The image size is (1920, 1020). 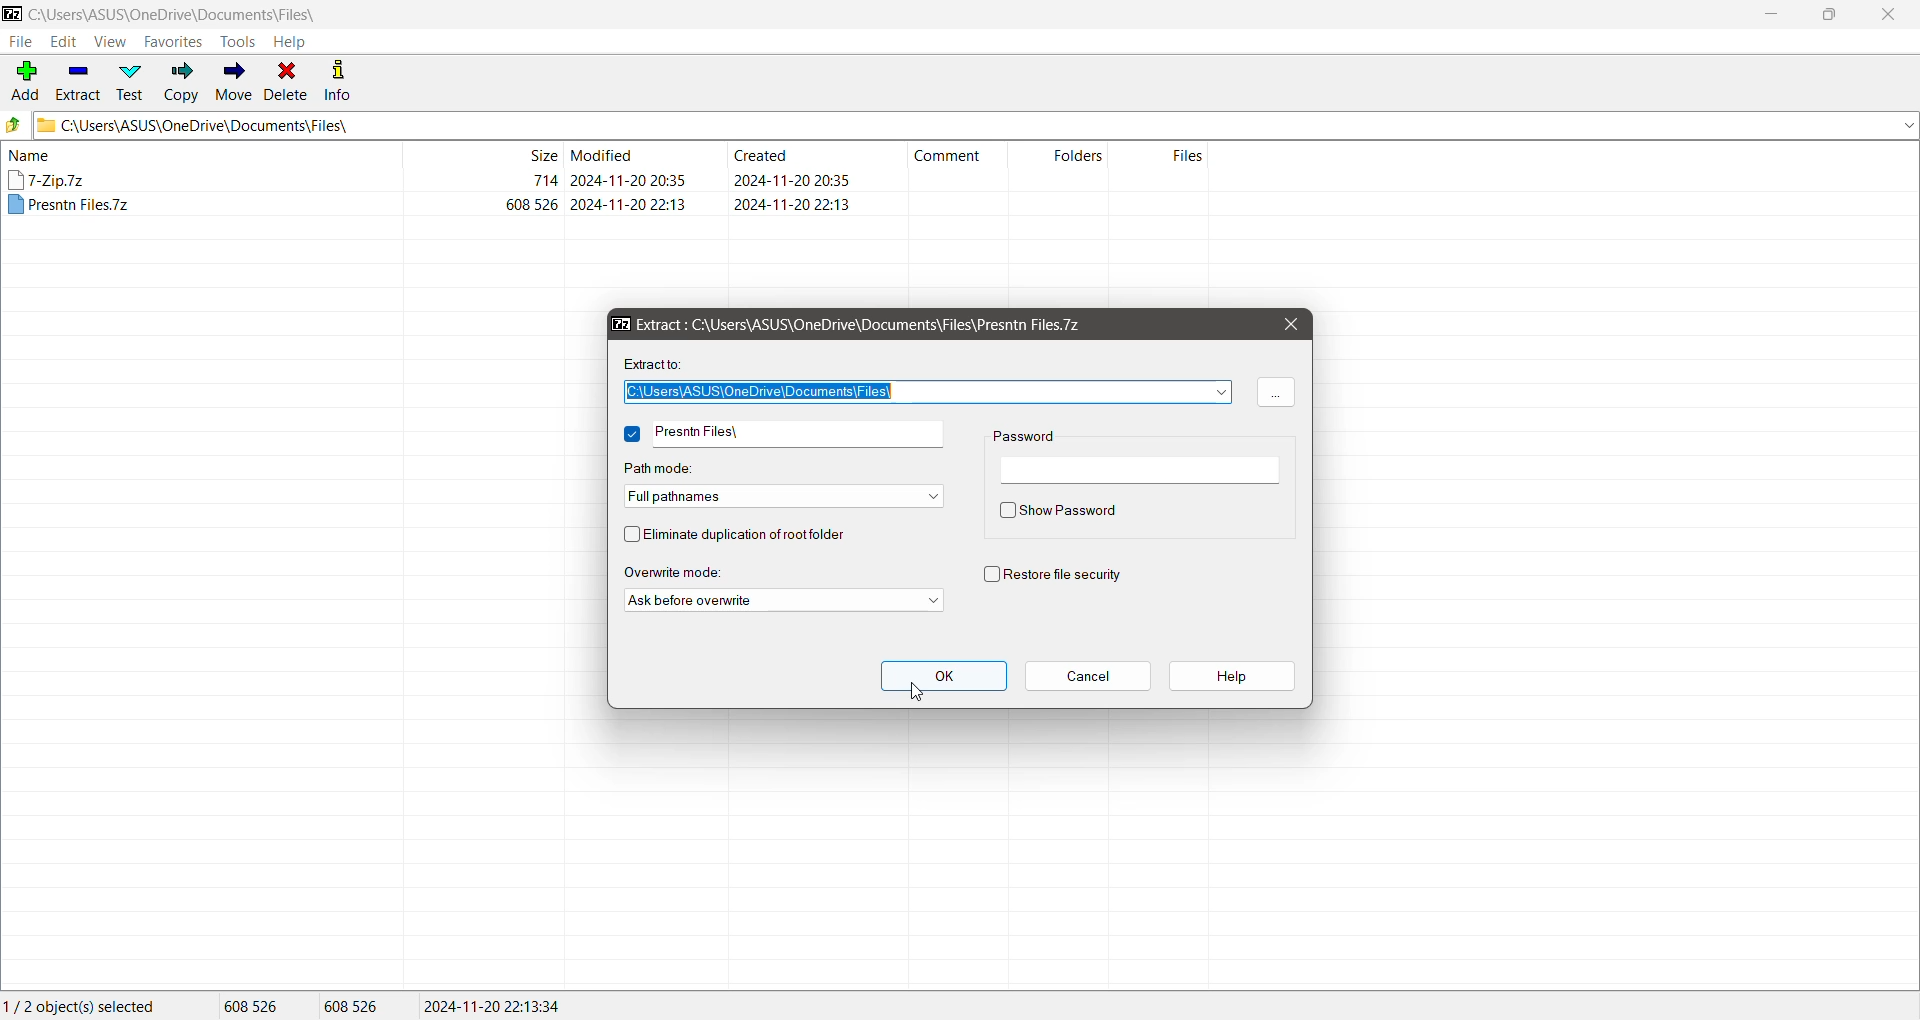 What do you see at coordinates (948, 156) in the screenshot?
I see `comment` at bounding box center [948, 156].